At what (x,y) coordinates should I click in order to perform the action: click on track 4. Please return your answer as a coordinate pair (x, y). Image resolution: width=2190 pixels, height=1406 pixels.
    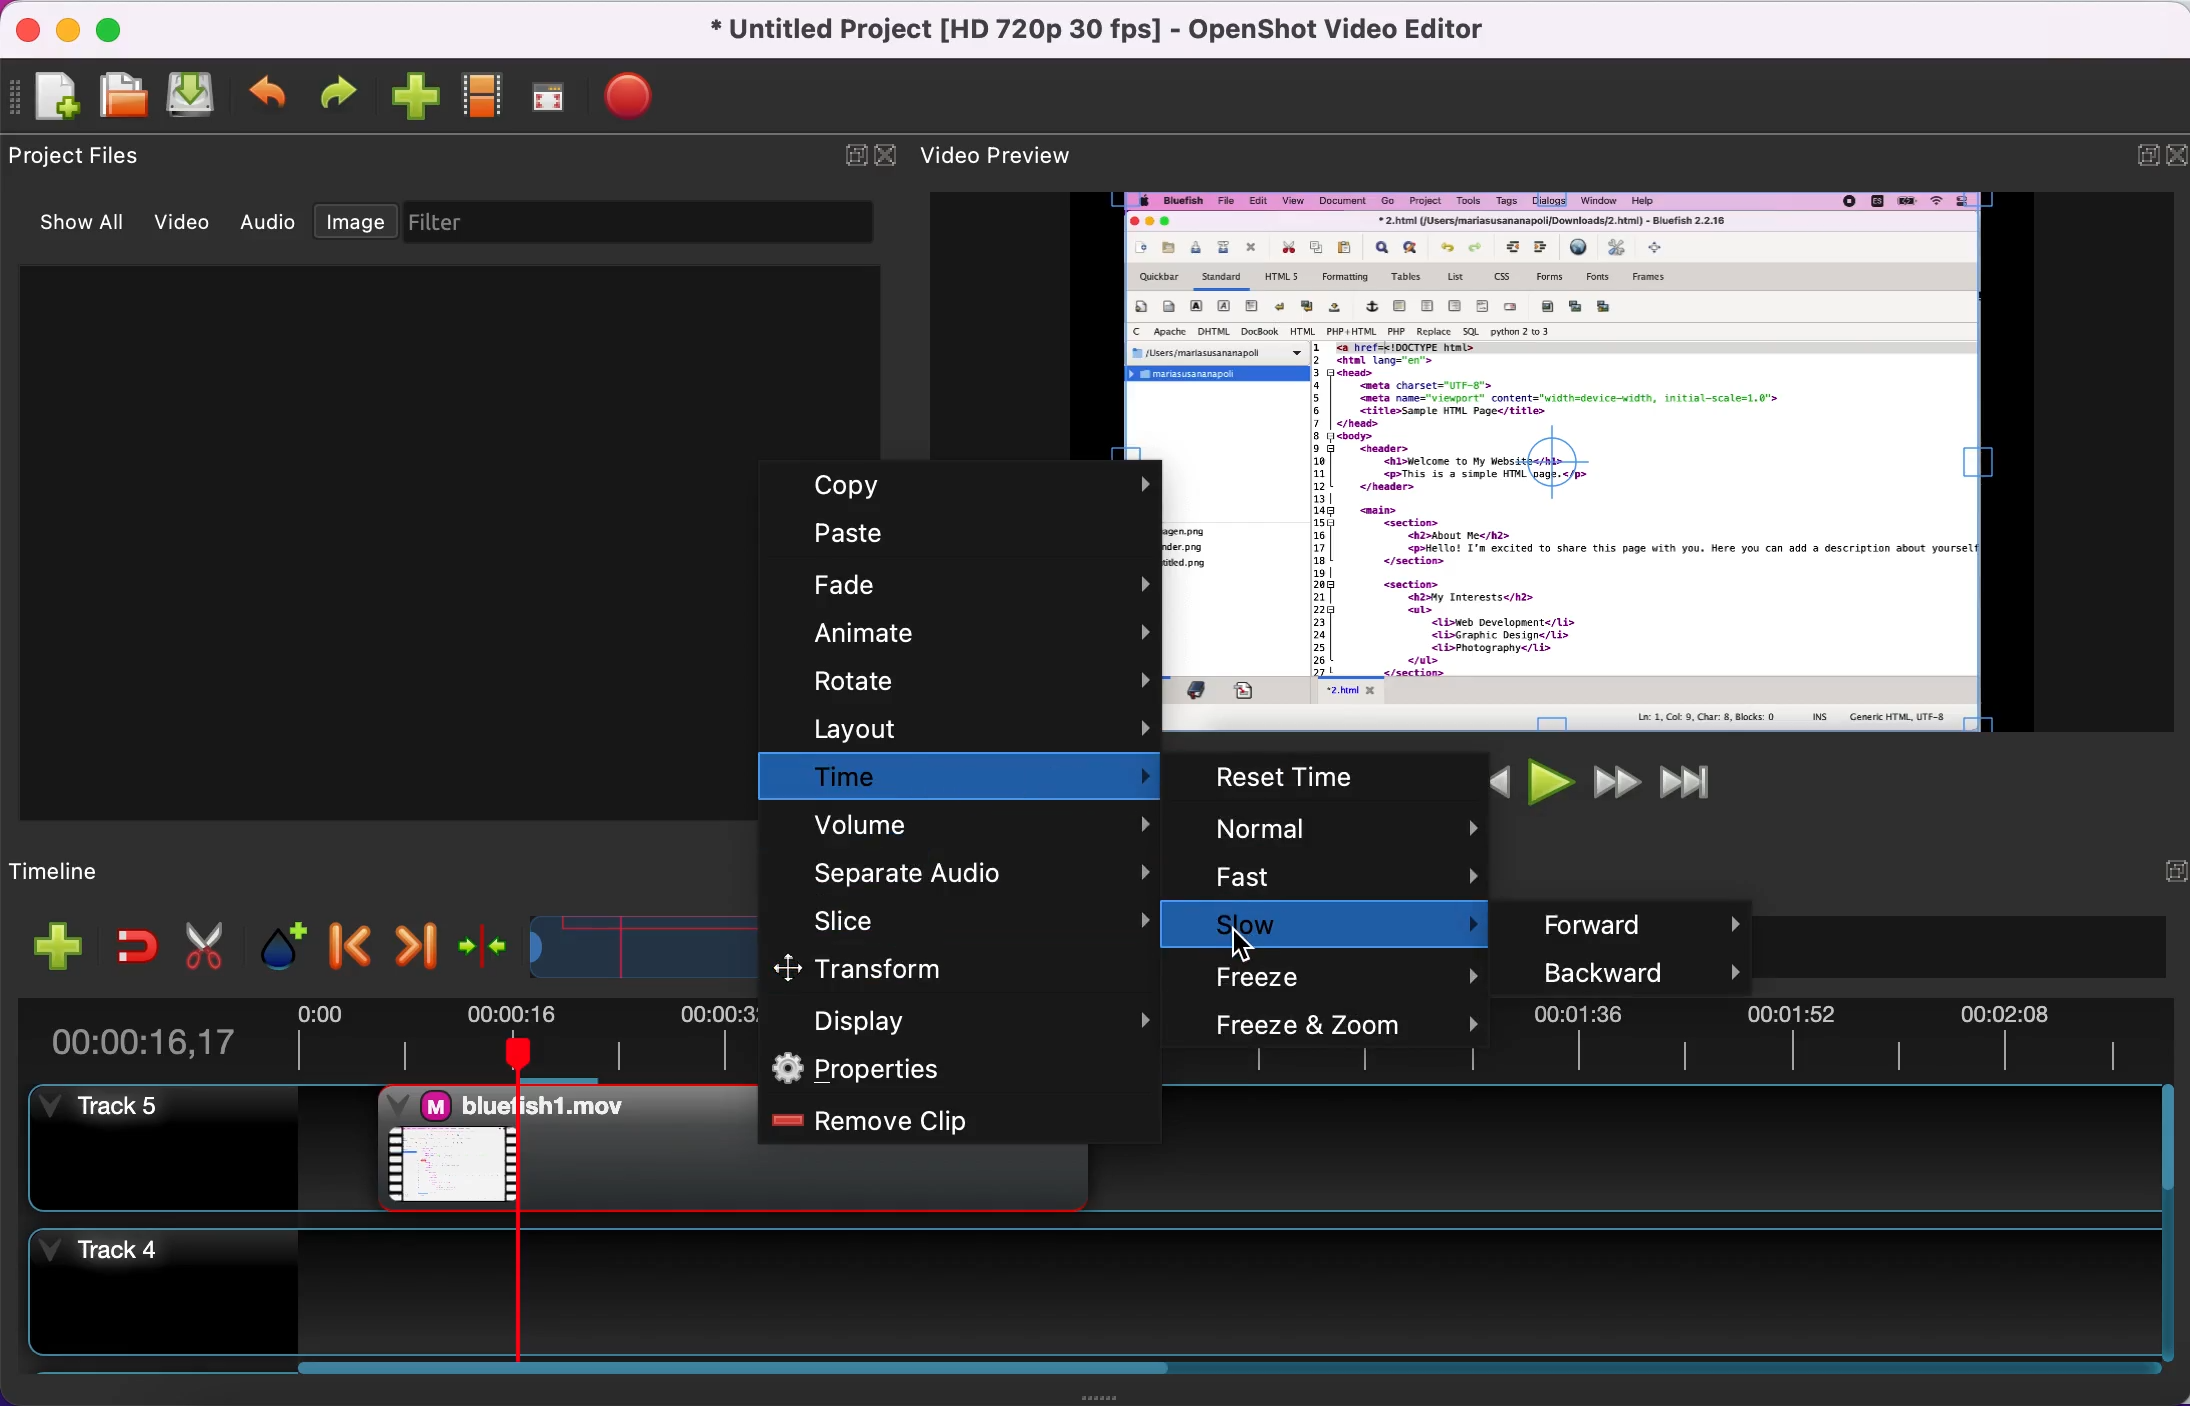
    Looking at the image, I should click on (1084, 1287).